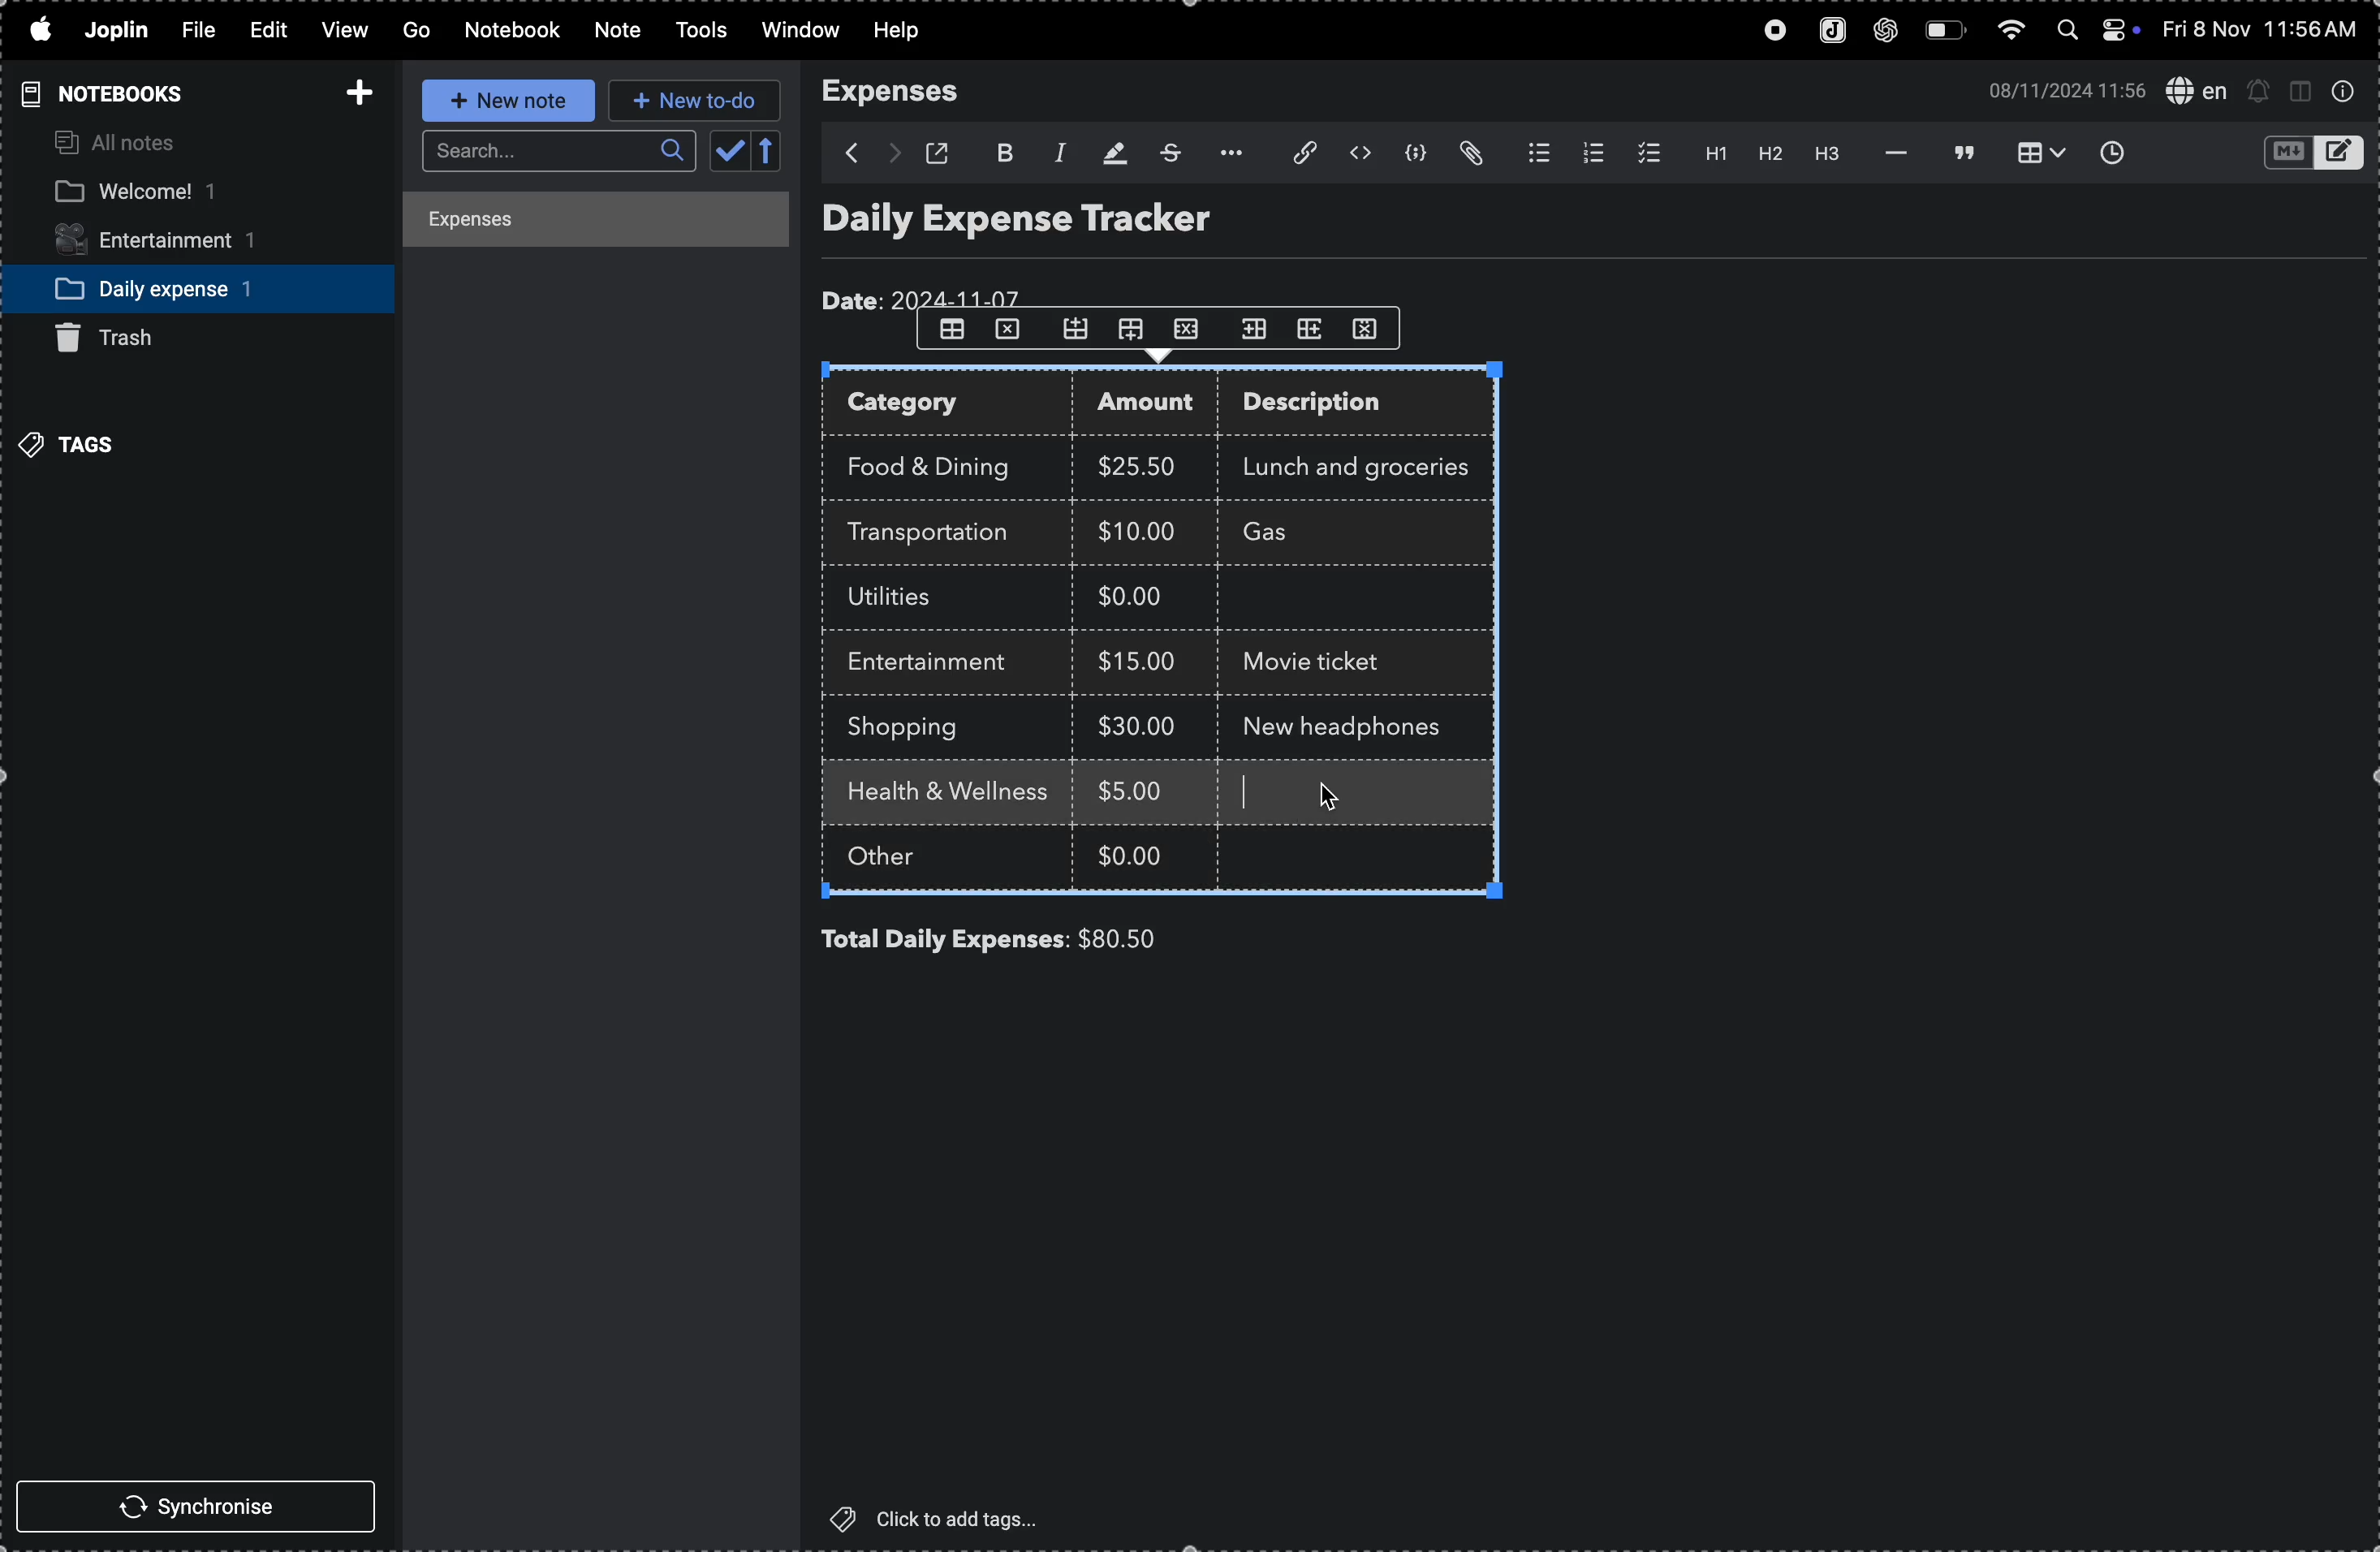 This screenshot has height=1552, width=2380. What do you see at coordinates (75, 442) in the screenshot?
I see `tags` at bounding box center [75, 442].